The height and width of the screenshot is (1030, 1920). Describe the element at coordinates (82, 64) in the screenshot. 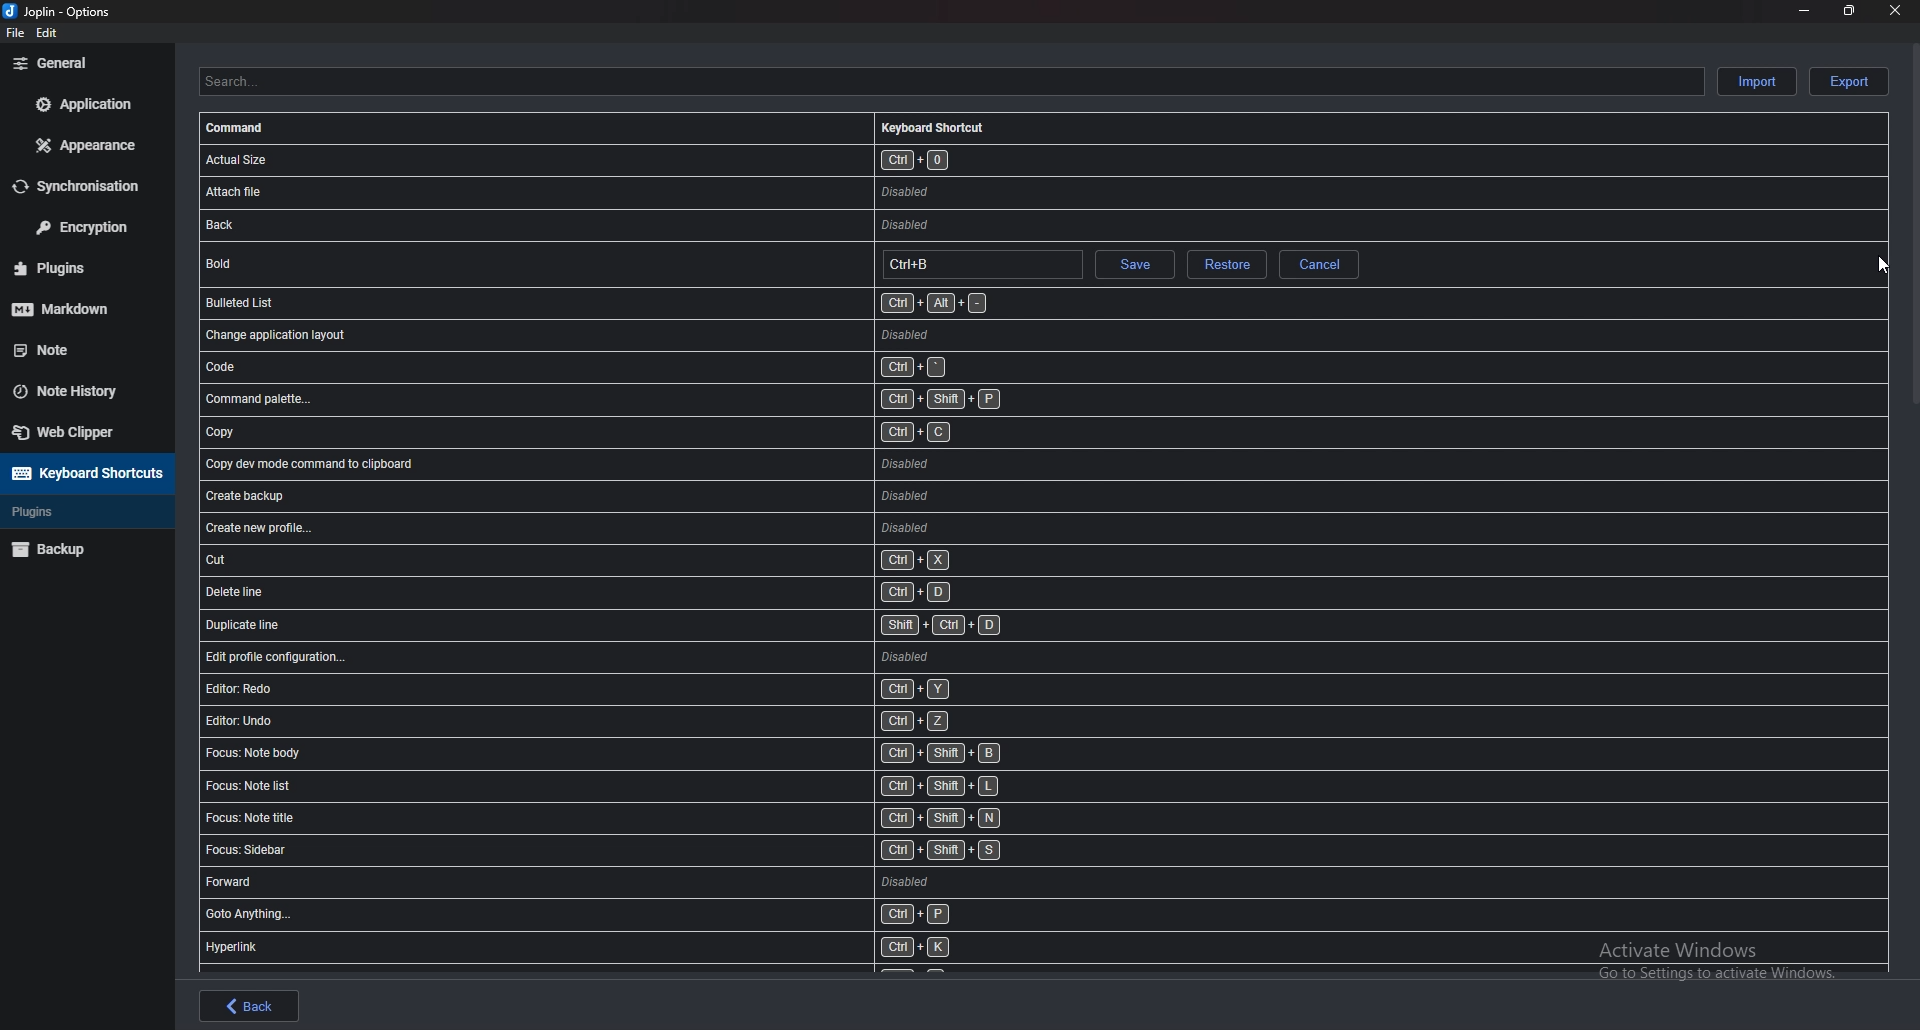

I see `general` at that location.